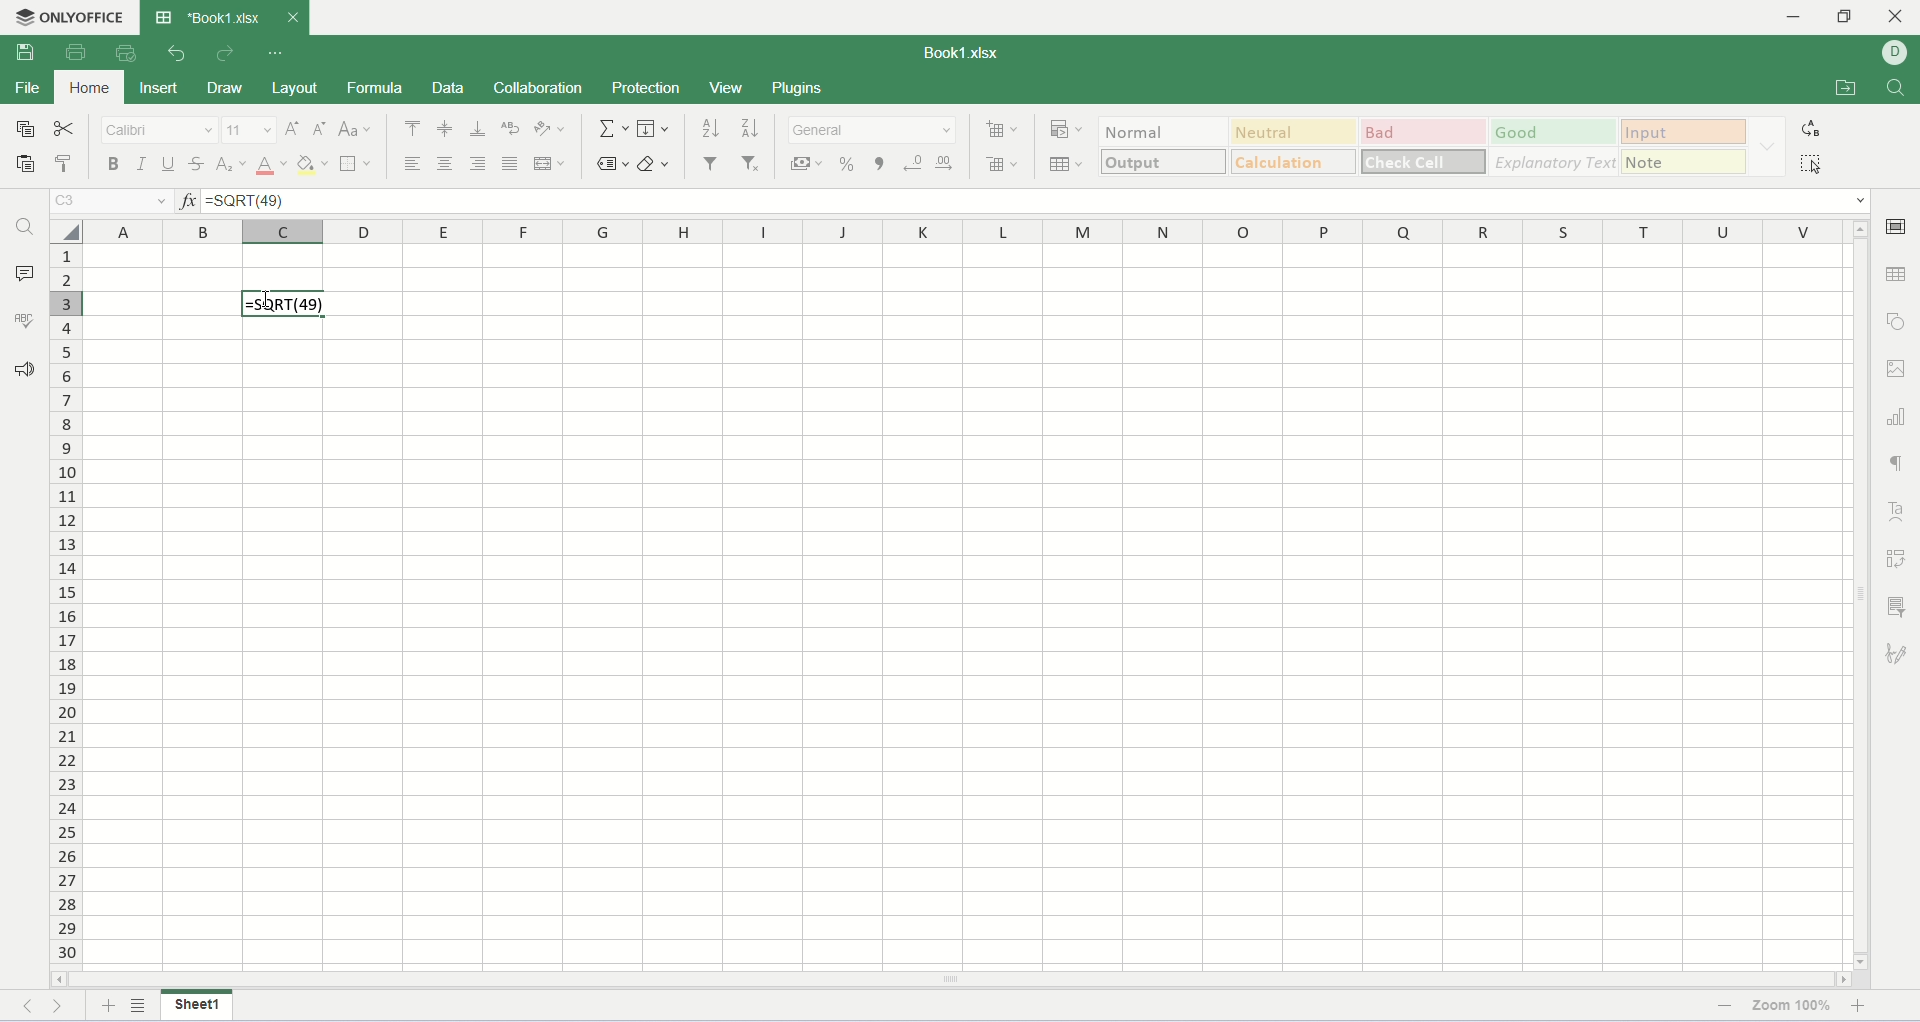  Describe the element at coordinates (1814, 128) in the screenshot. I see `replace` at that location.